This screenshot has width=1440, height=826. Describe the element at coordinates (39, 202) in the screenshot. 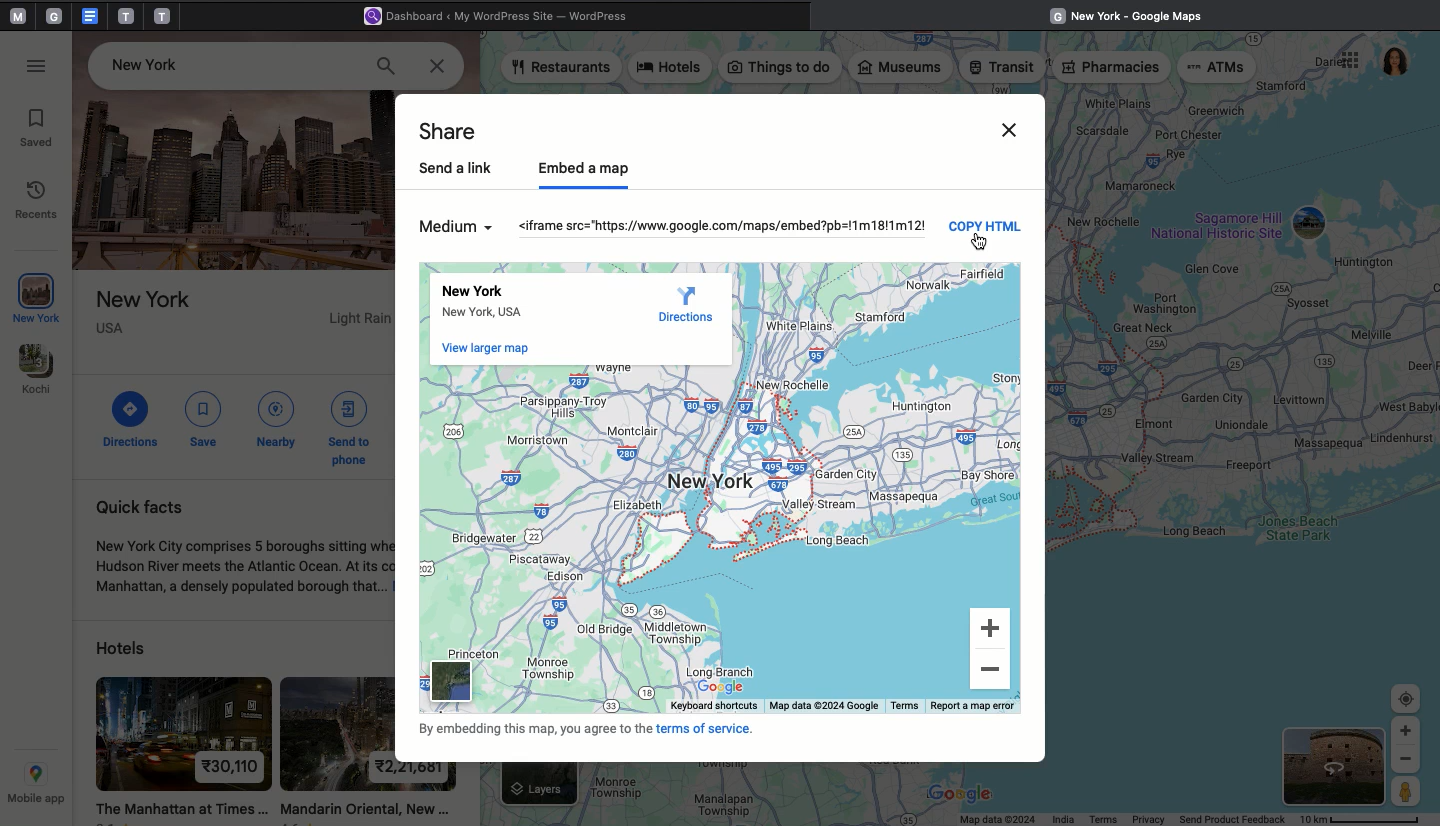

I see `Recents` at that location.